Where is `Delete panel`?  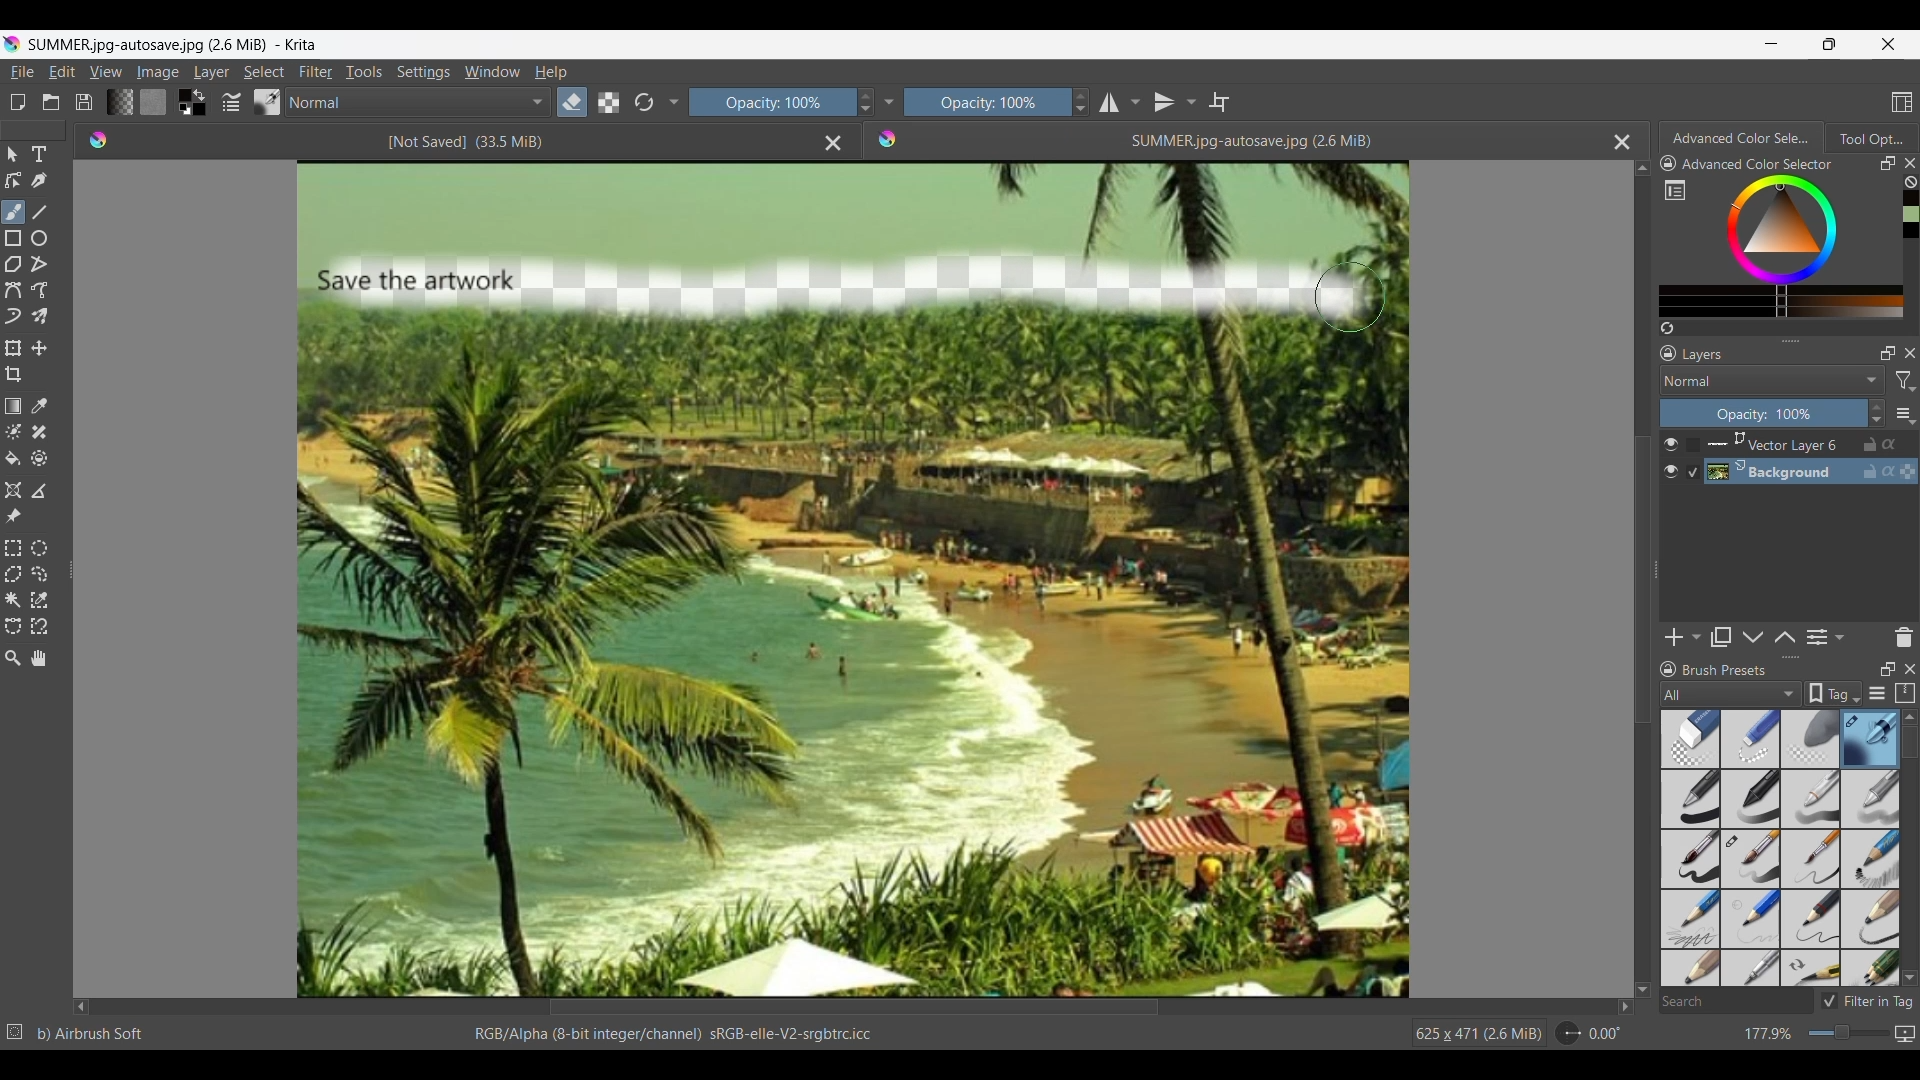 Delete panel is located at coordinates (1903, 637).